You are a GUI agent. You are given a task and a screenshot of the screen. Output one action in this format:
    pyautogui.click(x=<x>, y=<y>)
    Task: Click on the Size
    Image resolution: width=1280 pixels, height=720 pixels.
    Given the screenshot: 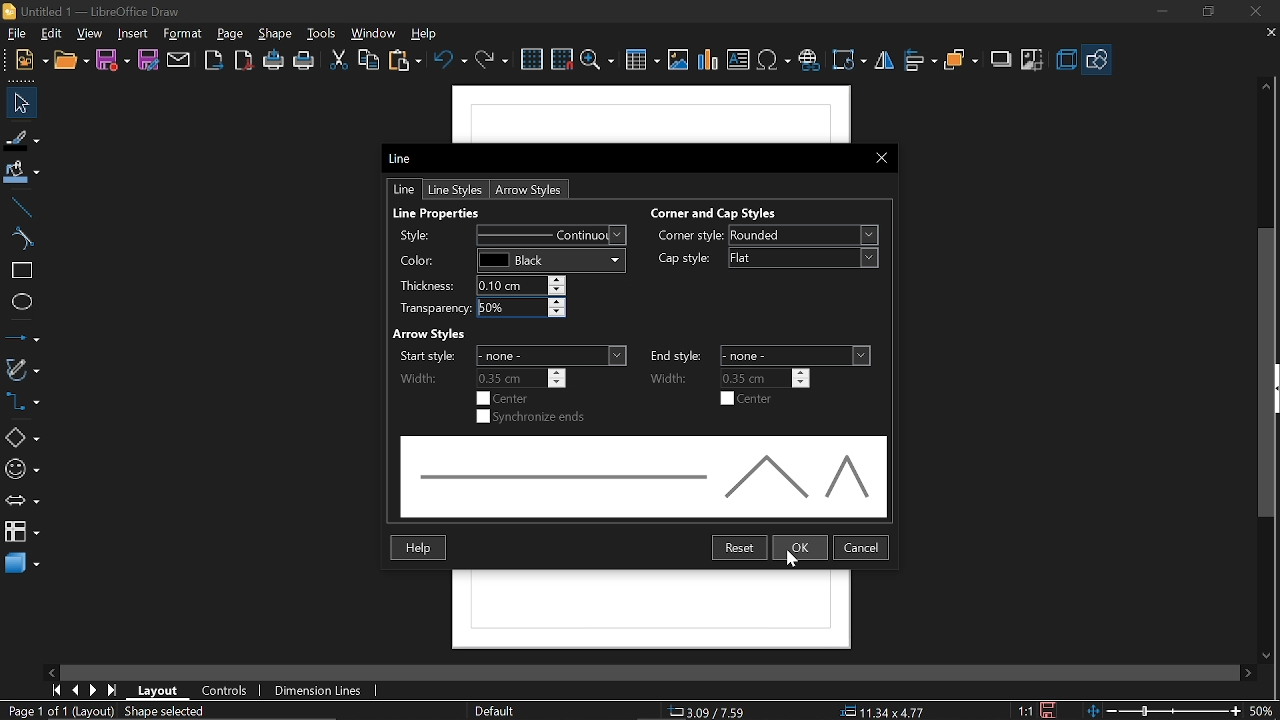 What is the action you would take?
    pyautogui.click(x=878, y=710)
    